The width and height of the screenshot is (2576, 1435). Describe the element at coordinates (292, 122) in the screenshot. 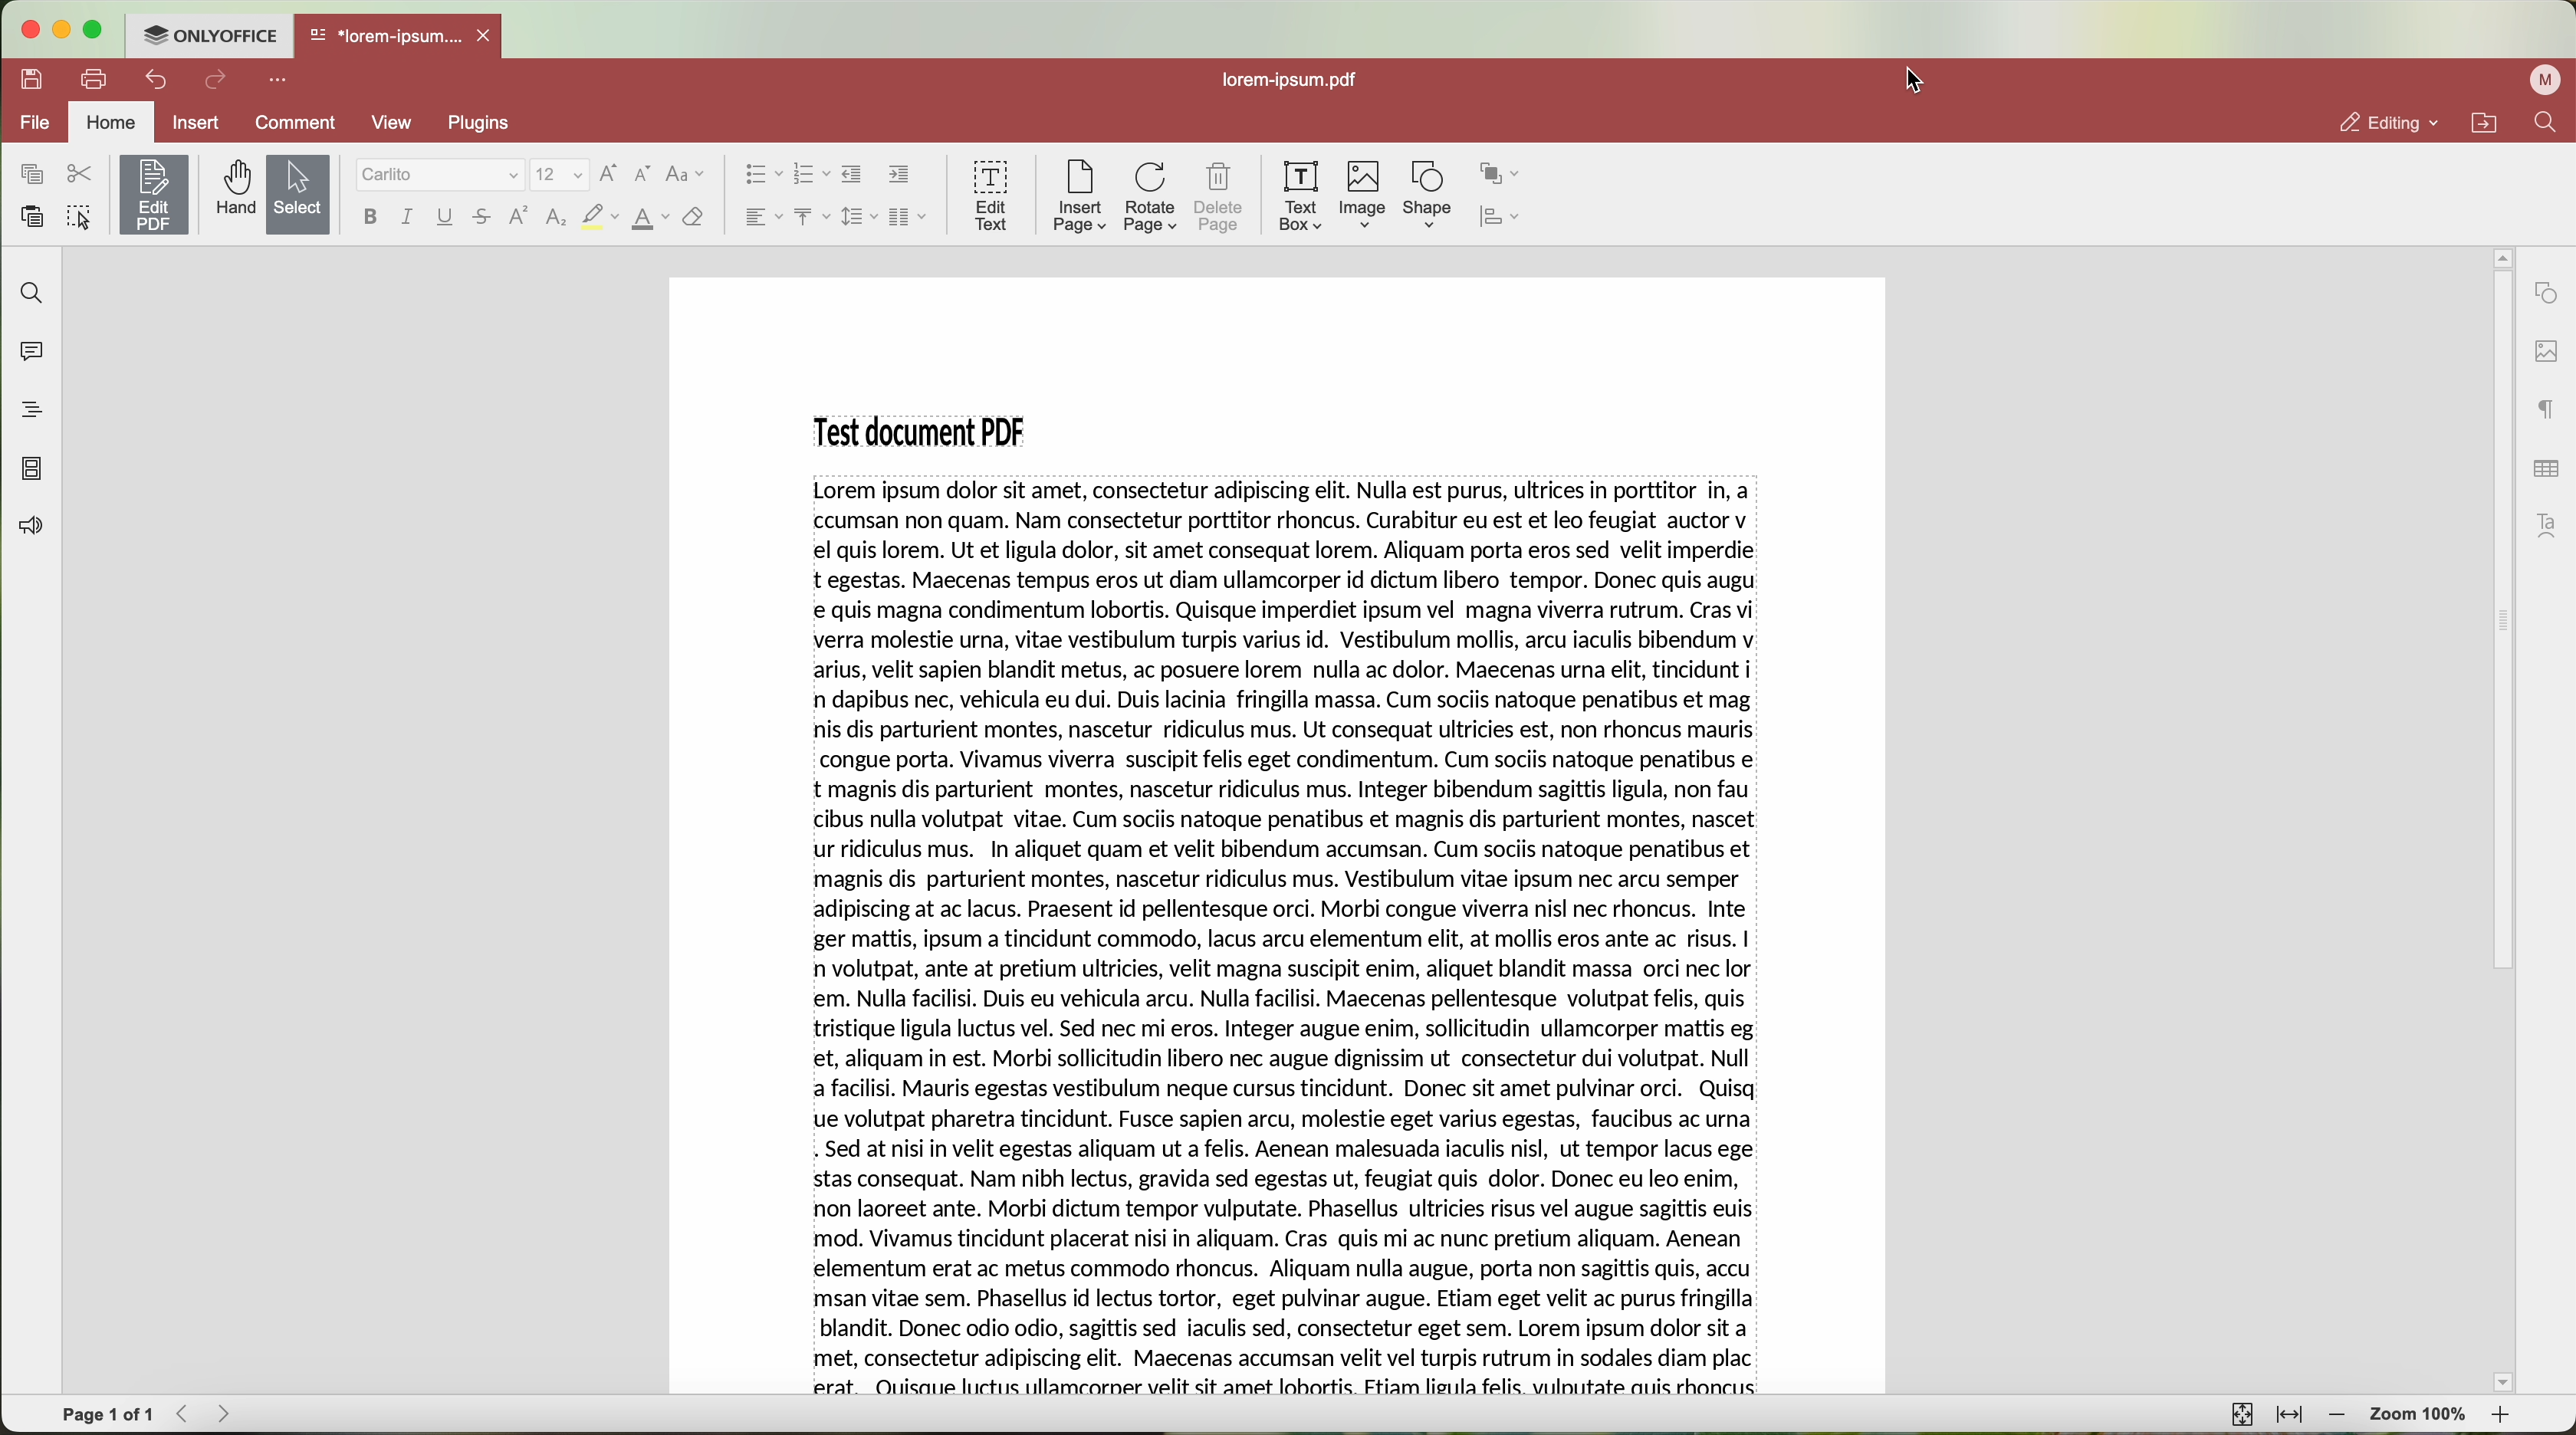

I see `comment` at that location.